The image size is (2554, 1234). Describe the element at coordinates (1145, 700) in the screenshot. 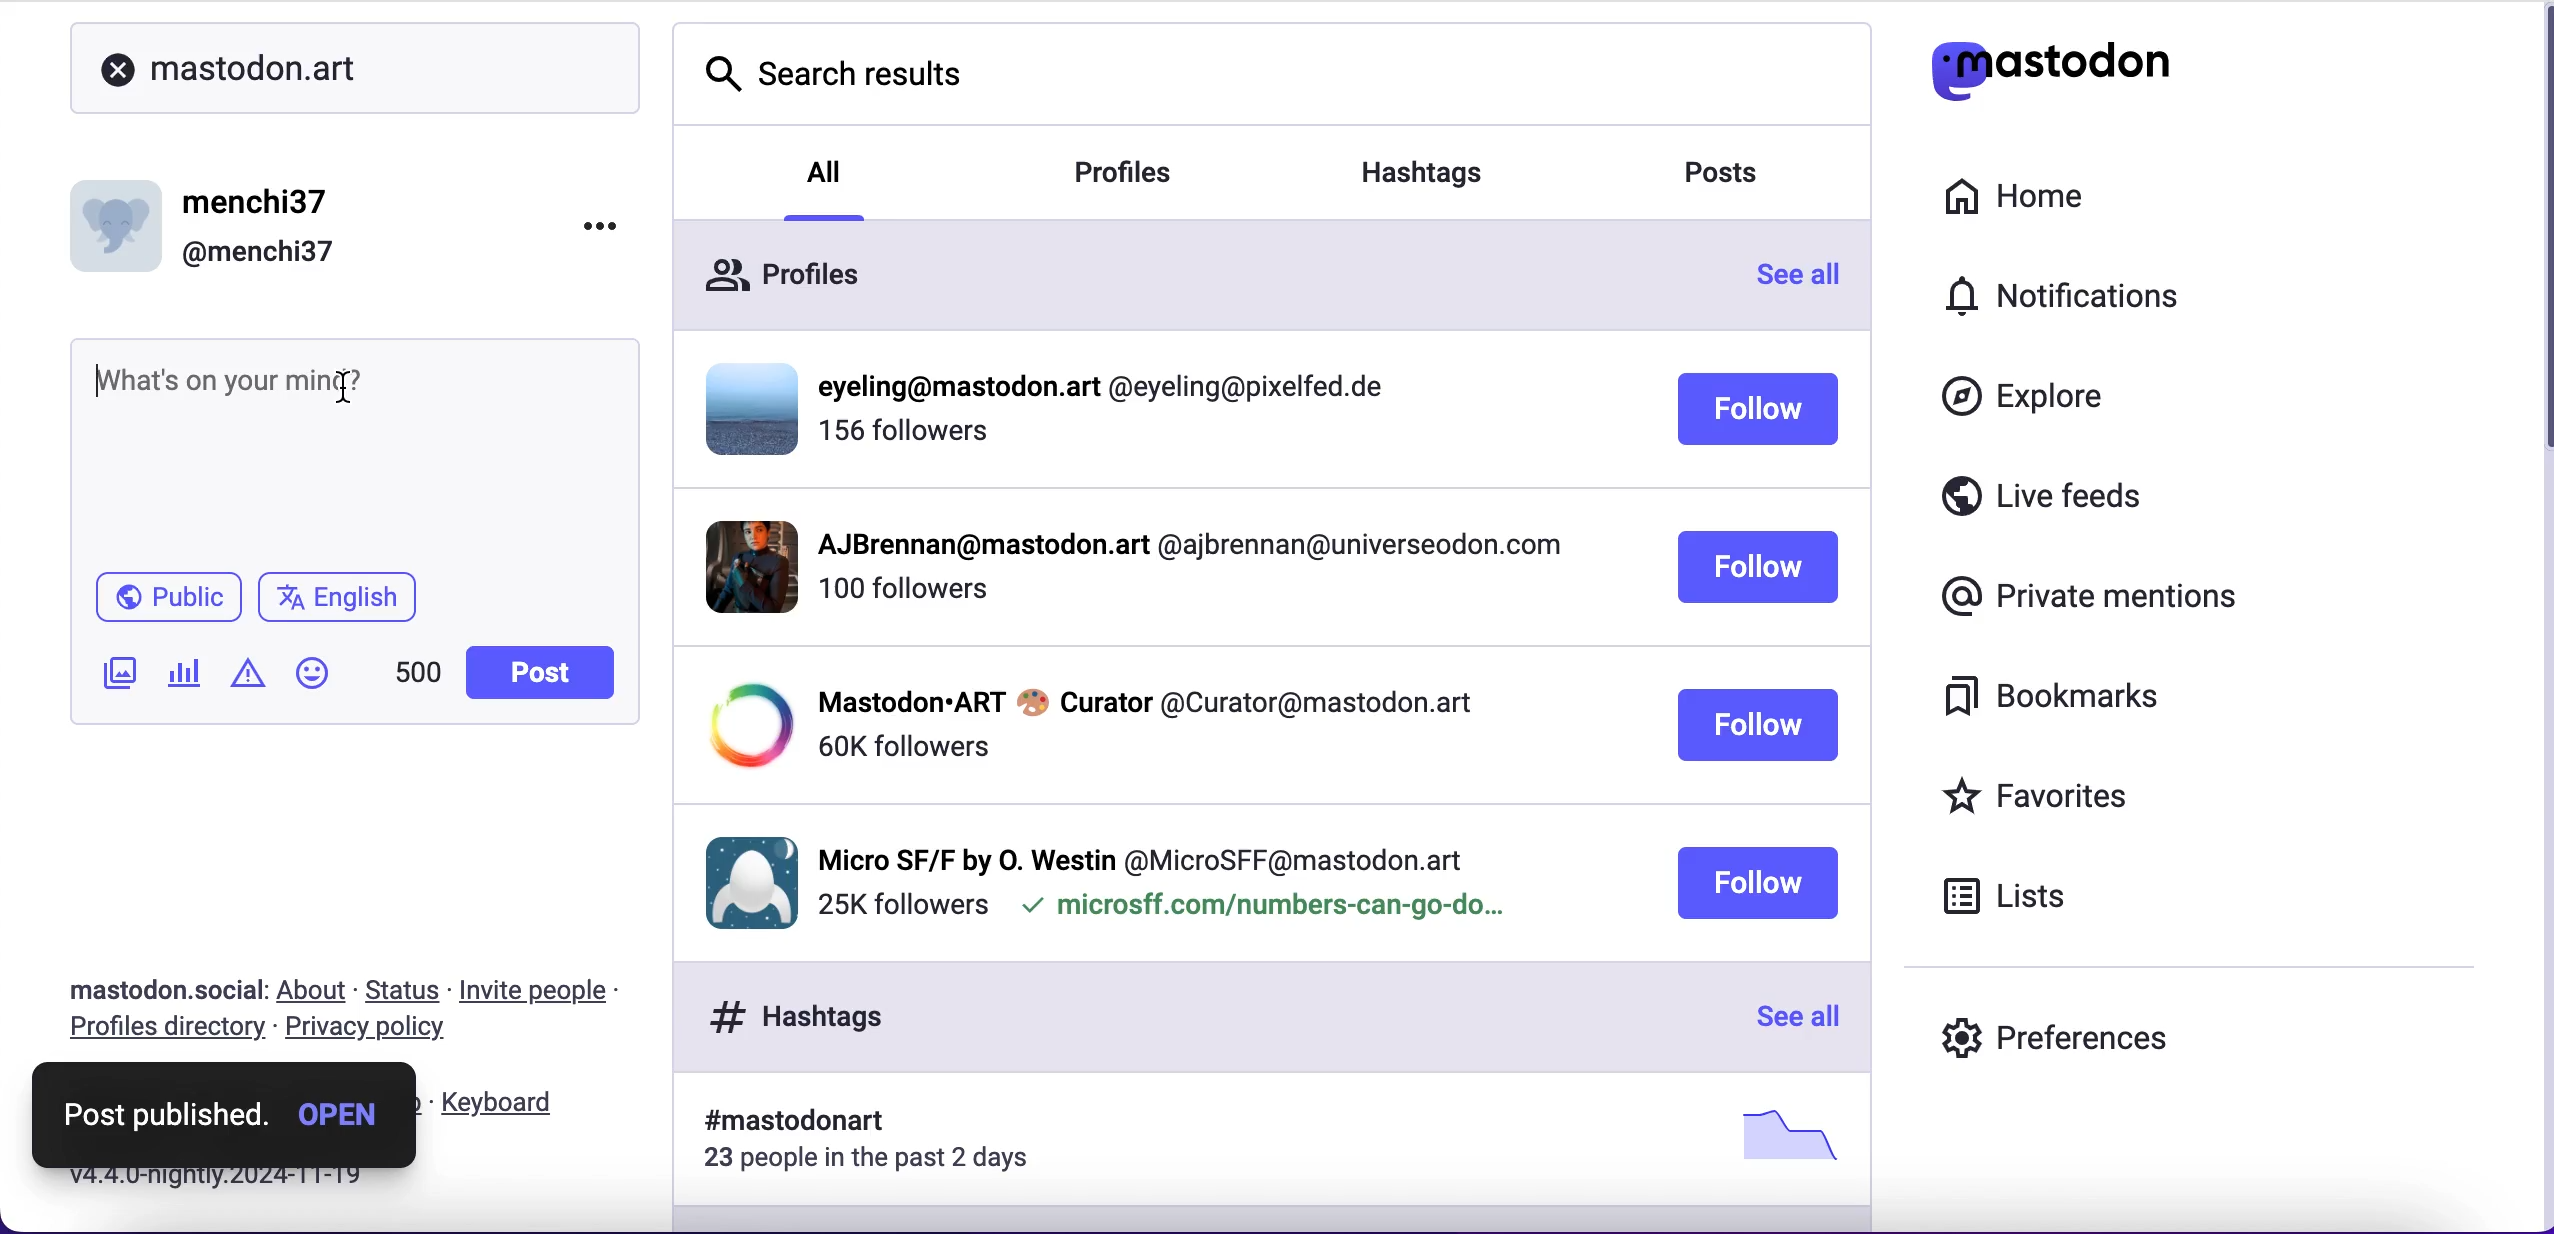

I see `profile` at that location.